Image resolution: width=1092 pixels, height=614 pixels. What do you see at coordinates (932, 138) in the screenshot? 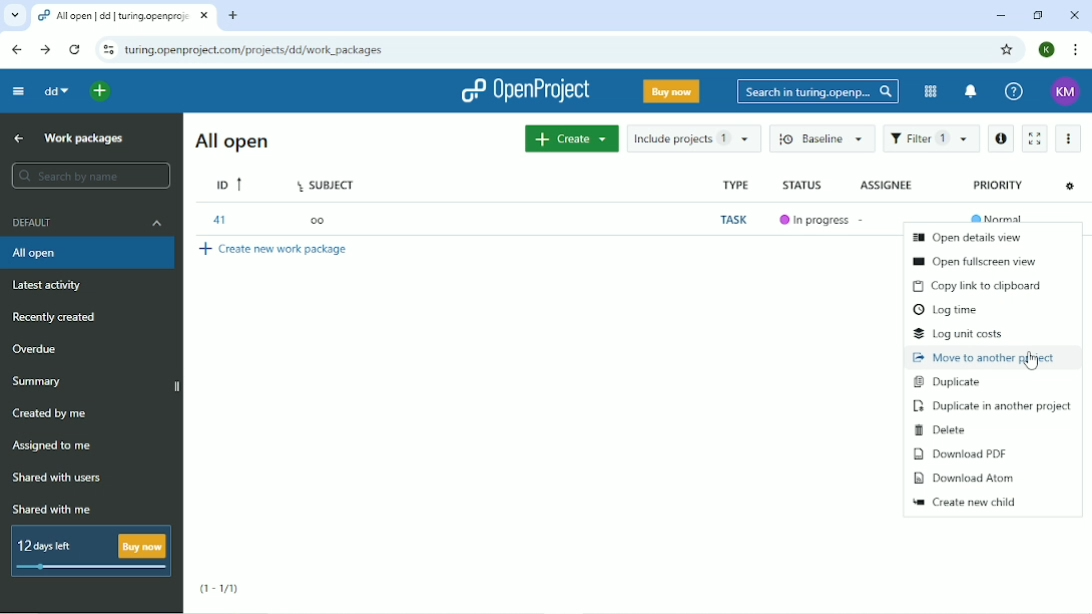
I see `Filter 1` at bounding box center [932, 138].